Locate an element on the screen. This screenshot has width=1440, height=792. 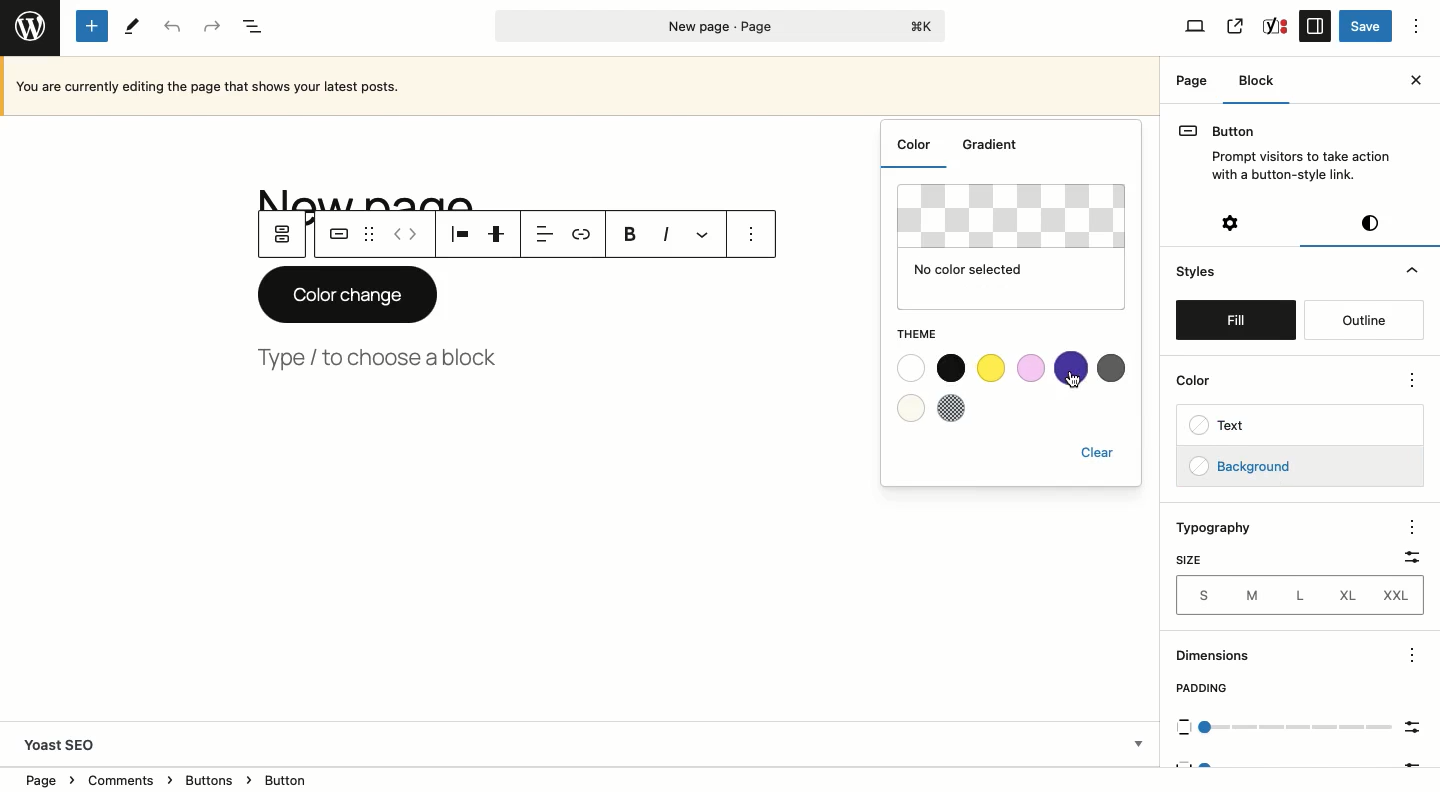
White is located at coordinates (912, 391).